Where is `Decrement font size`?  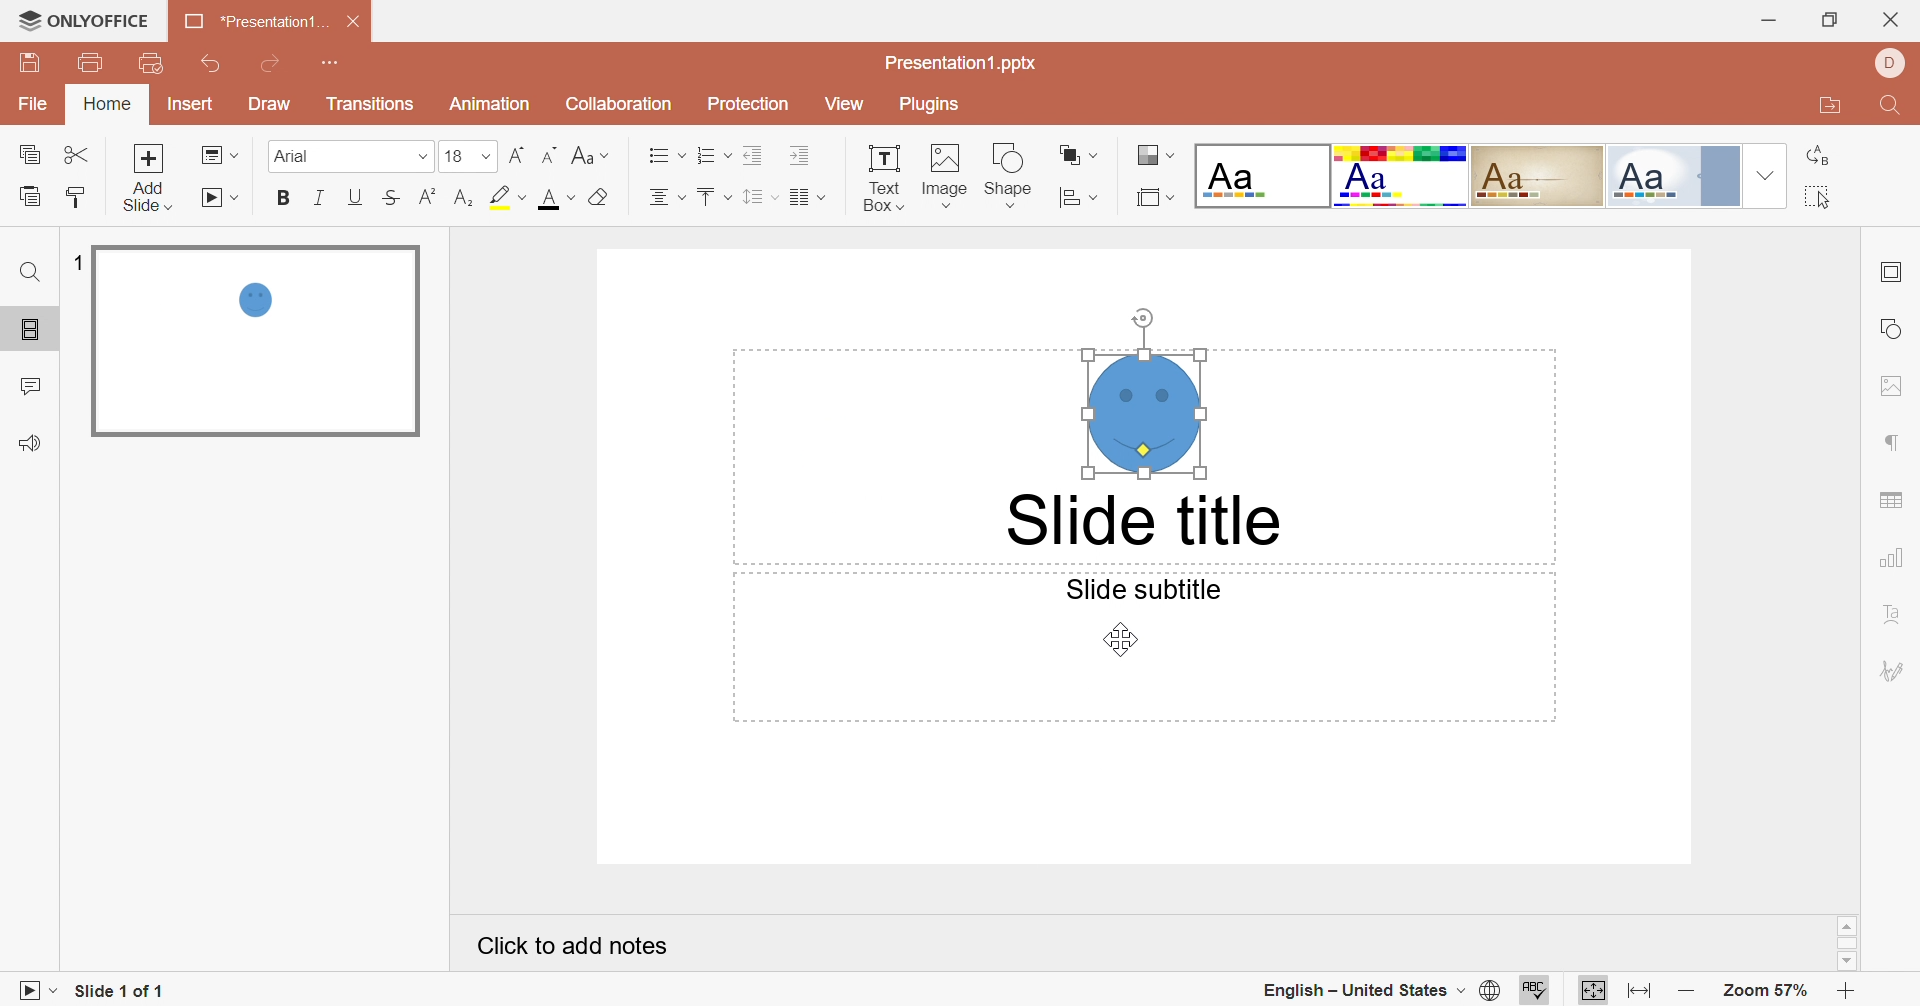 Decrement font size is located at coordinates (547, 150).